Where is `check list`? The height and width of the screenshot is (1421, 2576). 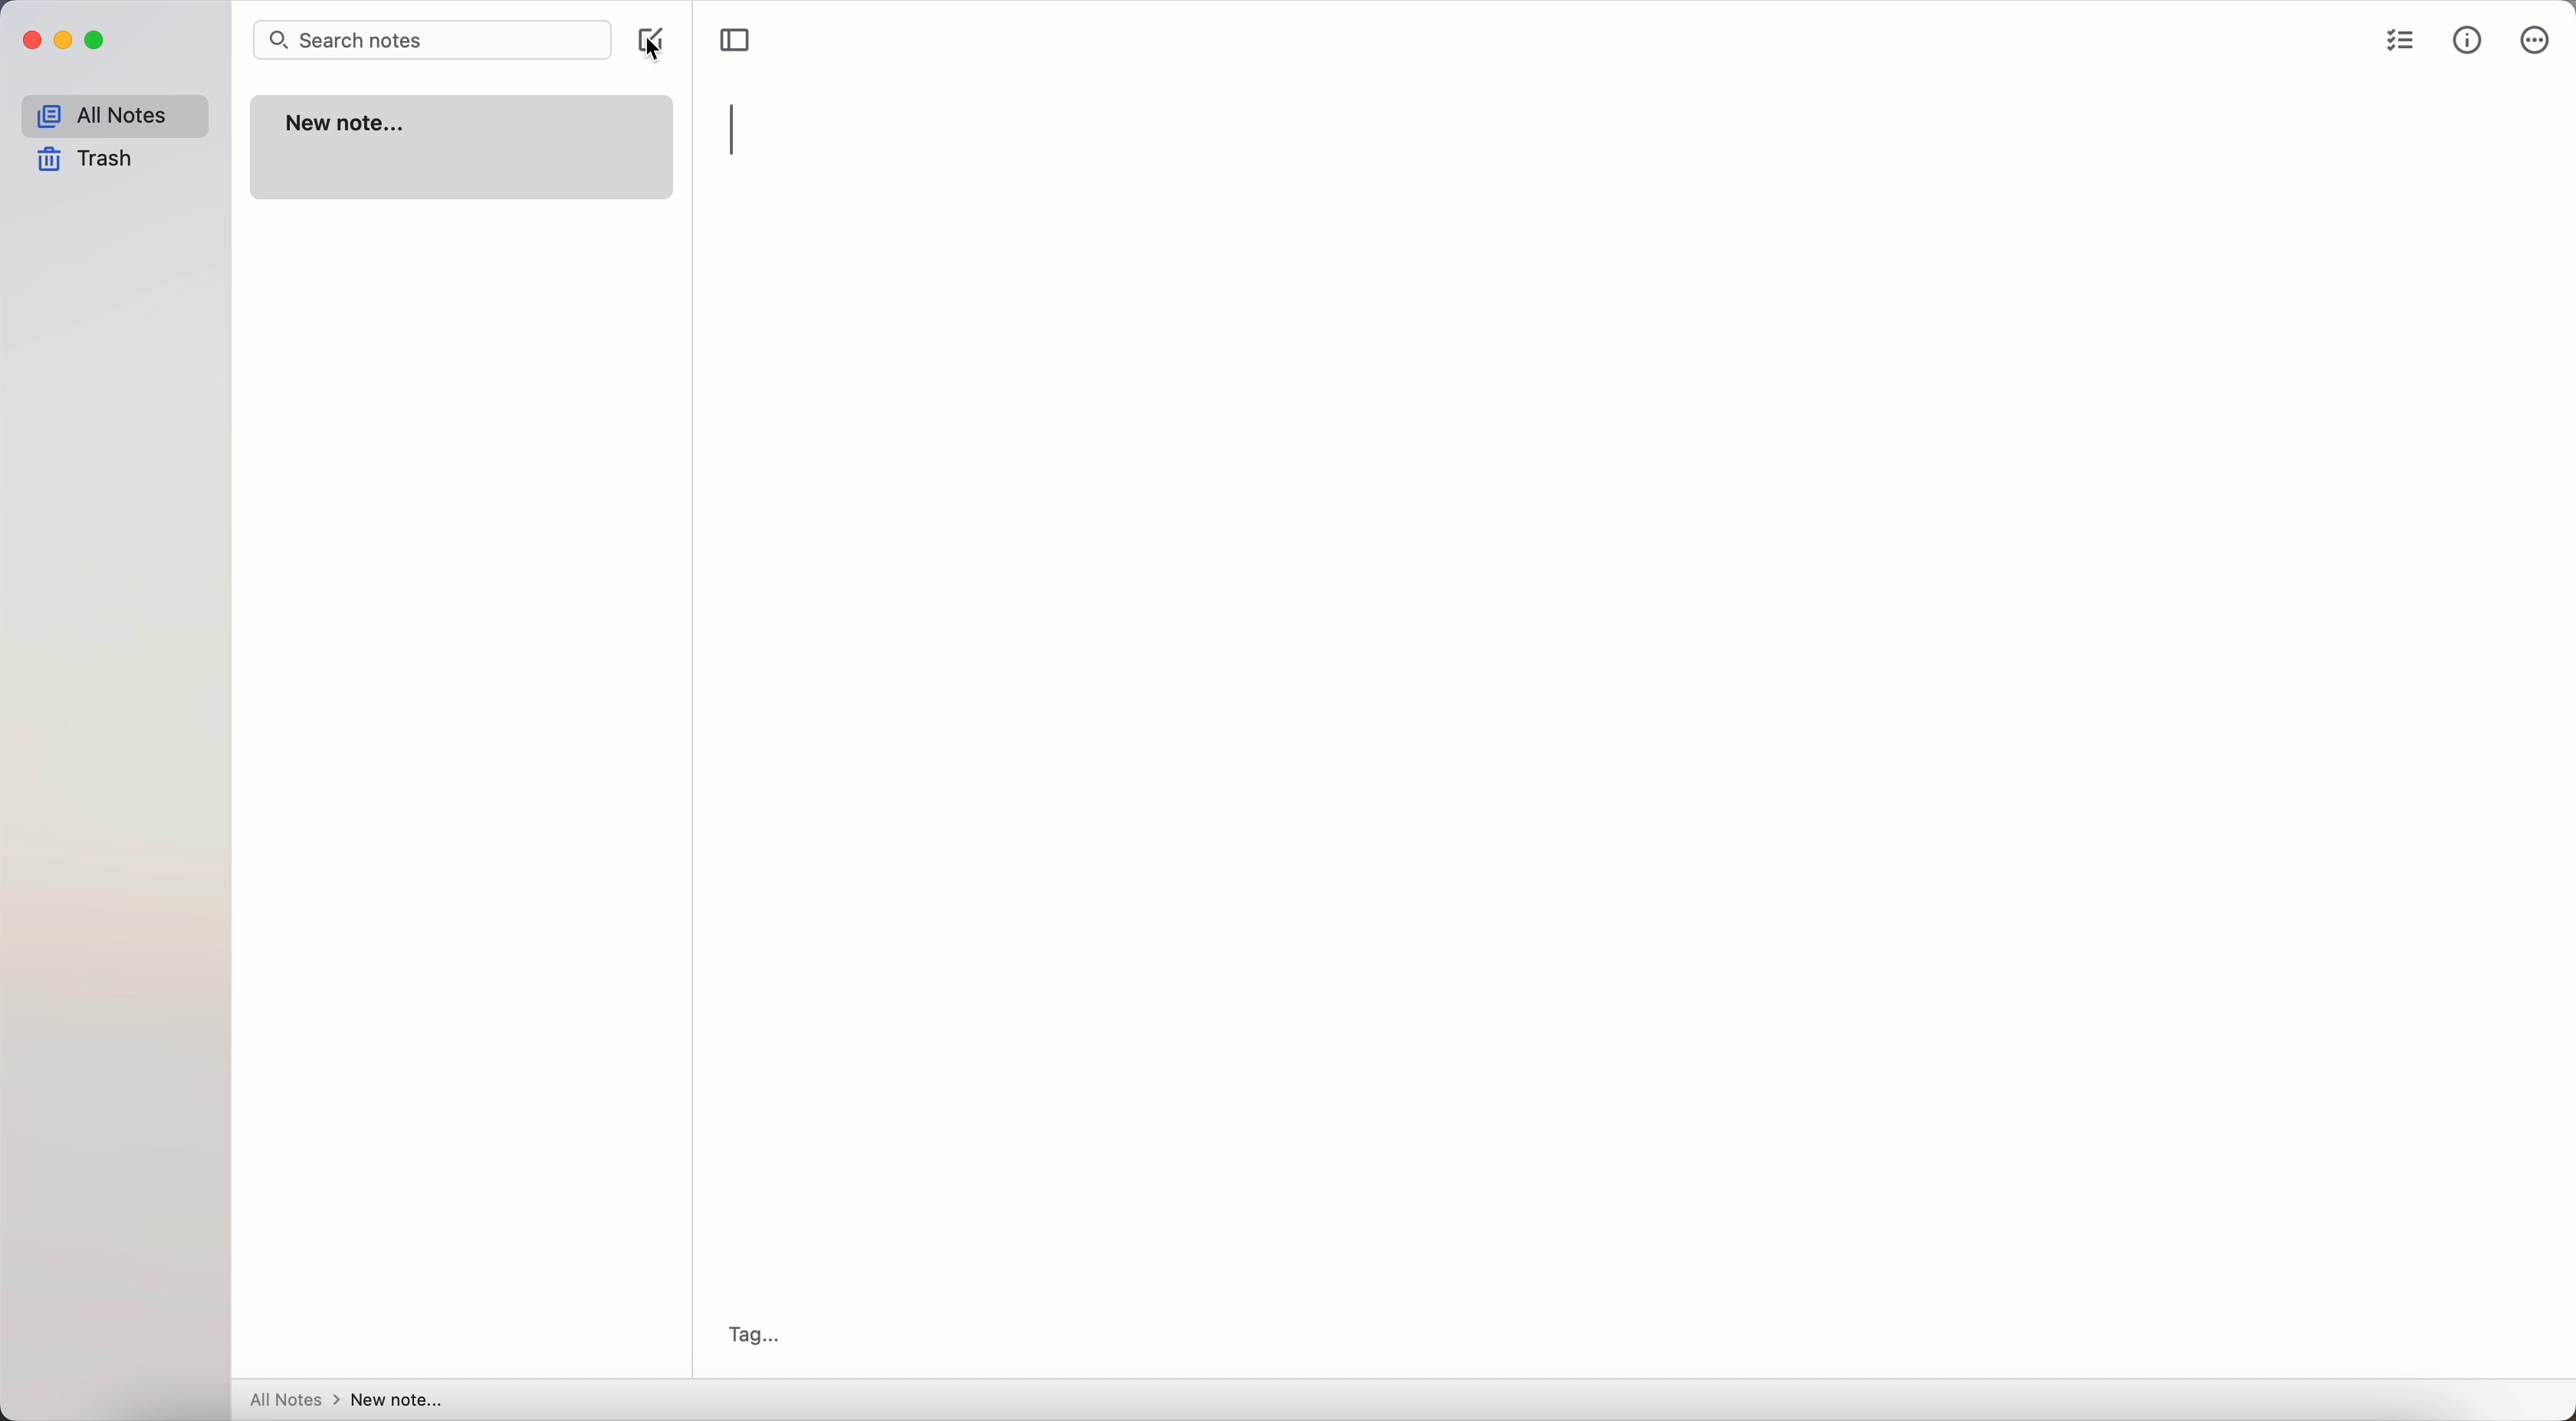 check list is located at coordinates (2397, 42).